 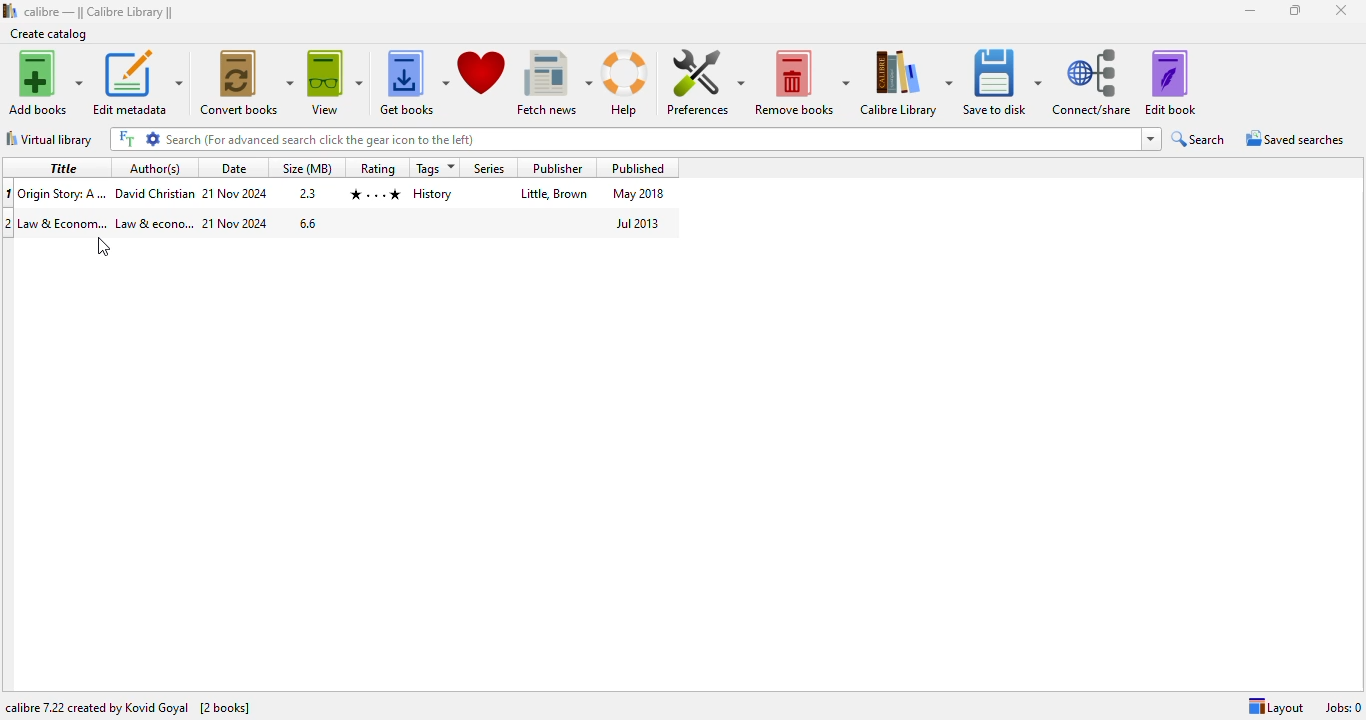 I want to click on tags, so click(x=437, y=168).